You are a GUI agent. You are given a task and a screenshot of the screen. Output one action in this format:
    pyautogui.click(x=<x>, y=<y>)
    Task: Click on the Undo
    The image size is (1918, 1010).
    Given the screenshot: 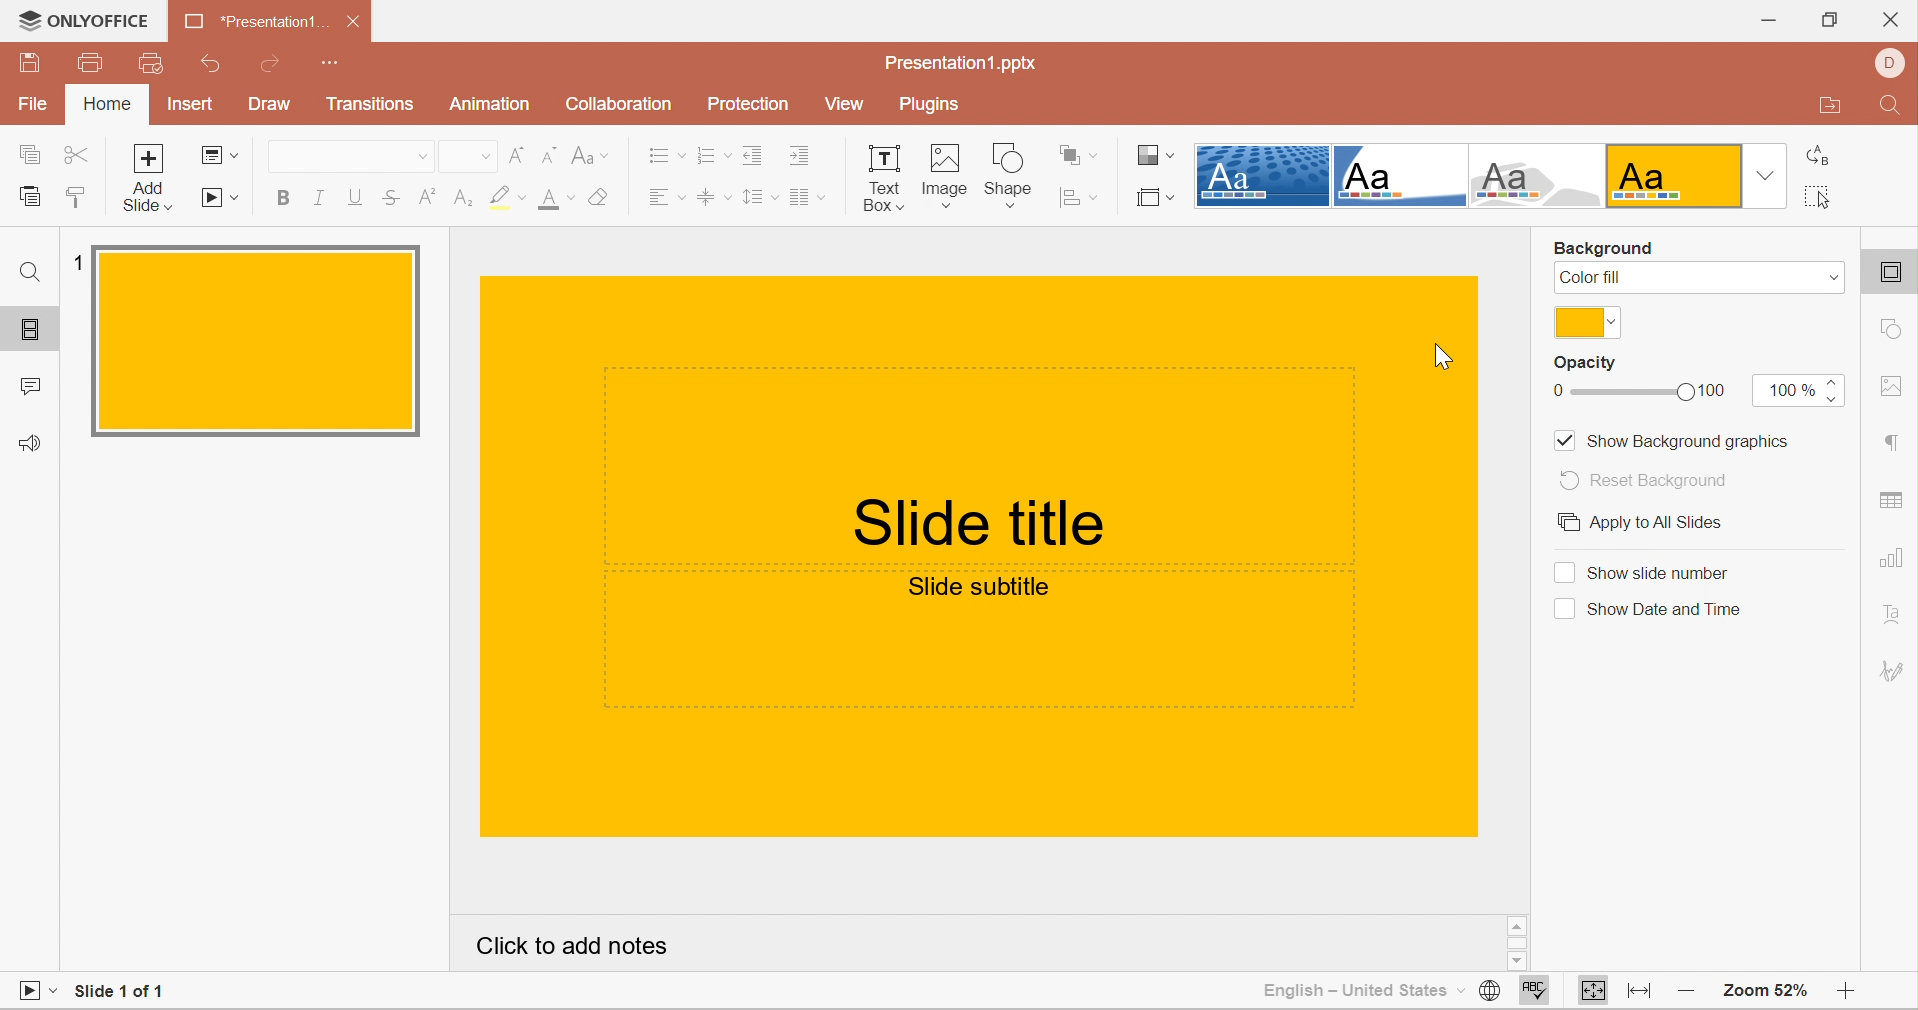 What is the action you would take?
    pyautogui.click(x=214, y=66)
    